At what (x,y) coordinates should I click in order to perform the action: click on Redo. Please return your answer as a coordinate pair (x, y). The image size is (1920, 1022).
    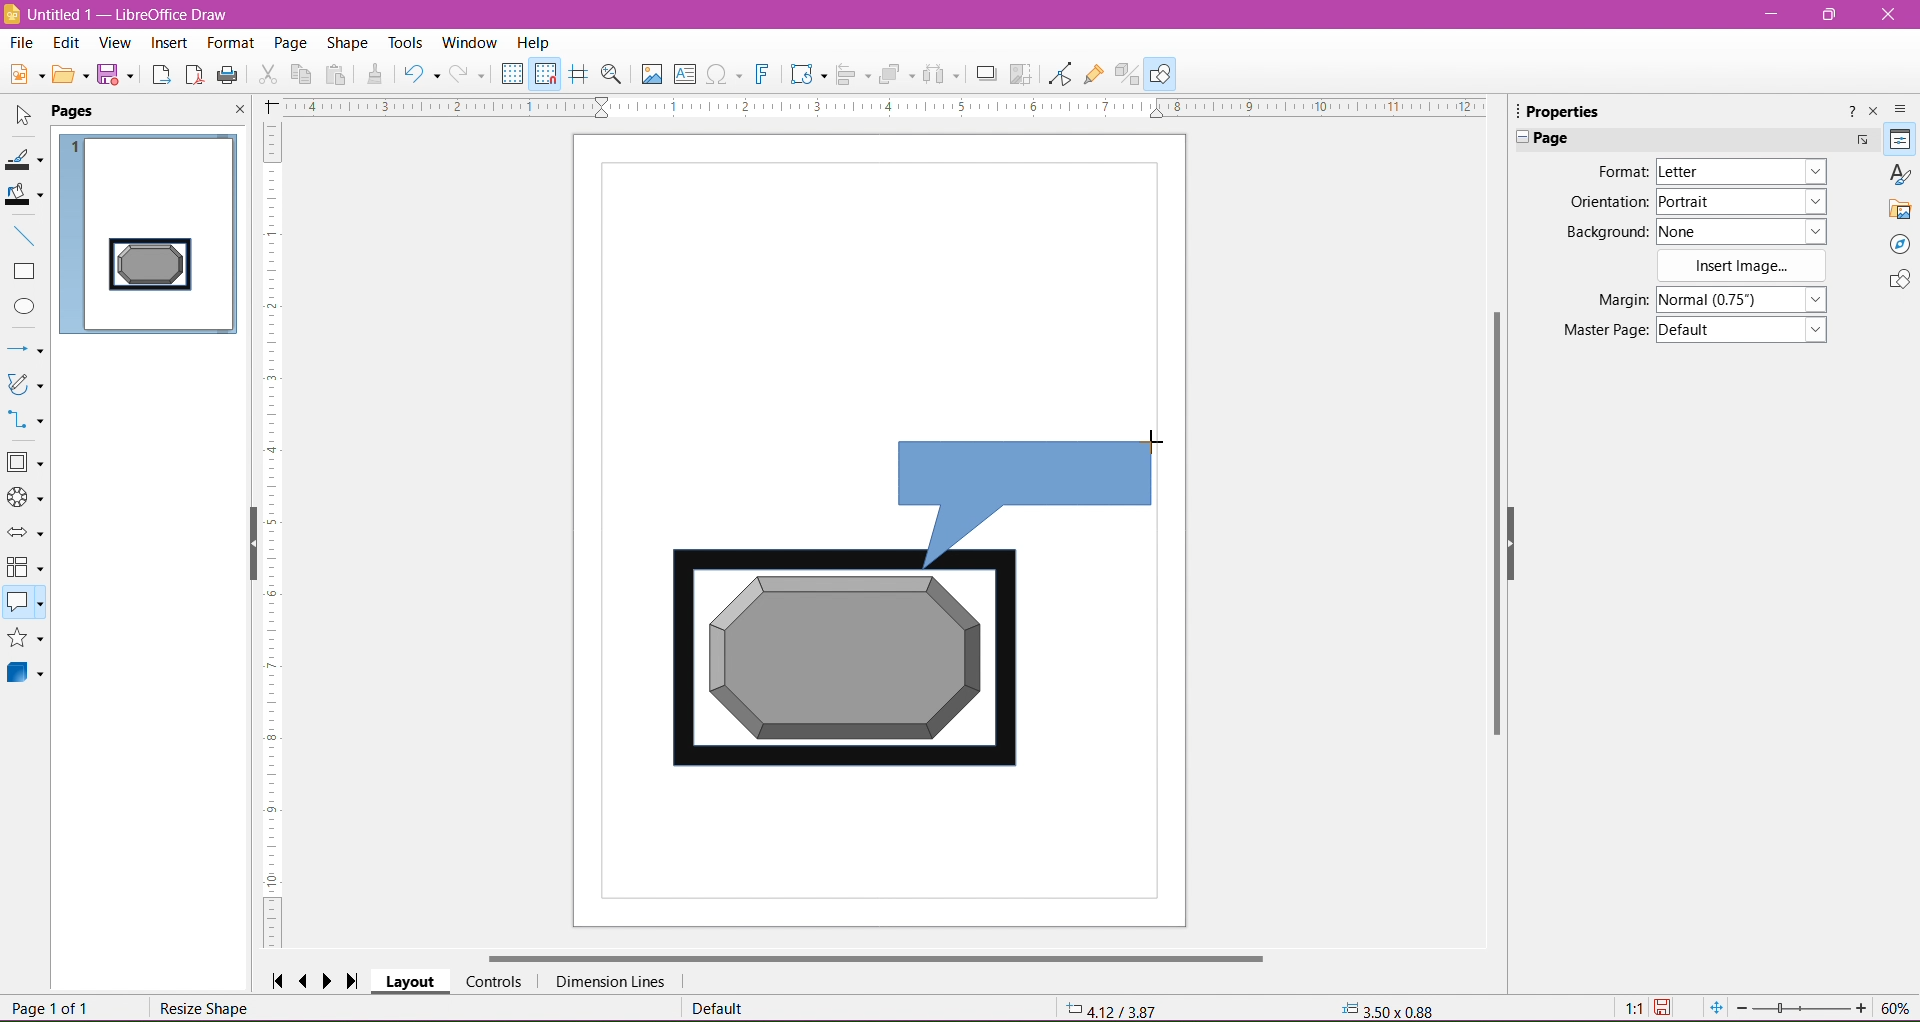
    Looking at the image, I should click on (470, 74).